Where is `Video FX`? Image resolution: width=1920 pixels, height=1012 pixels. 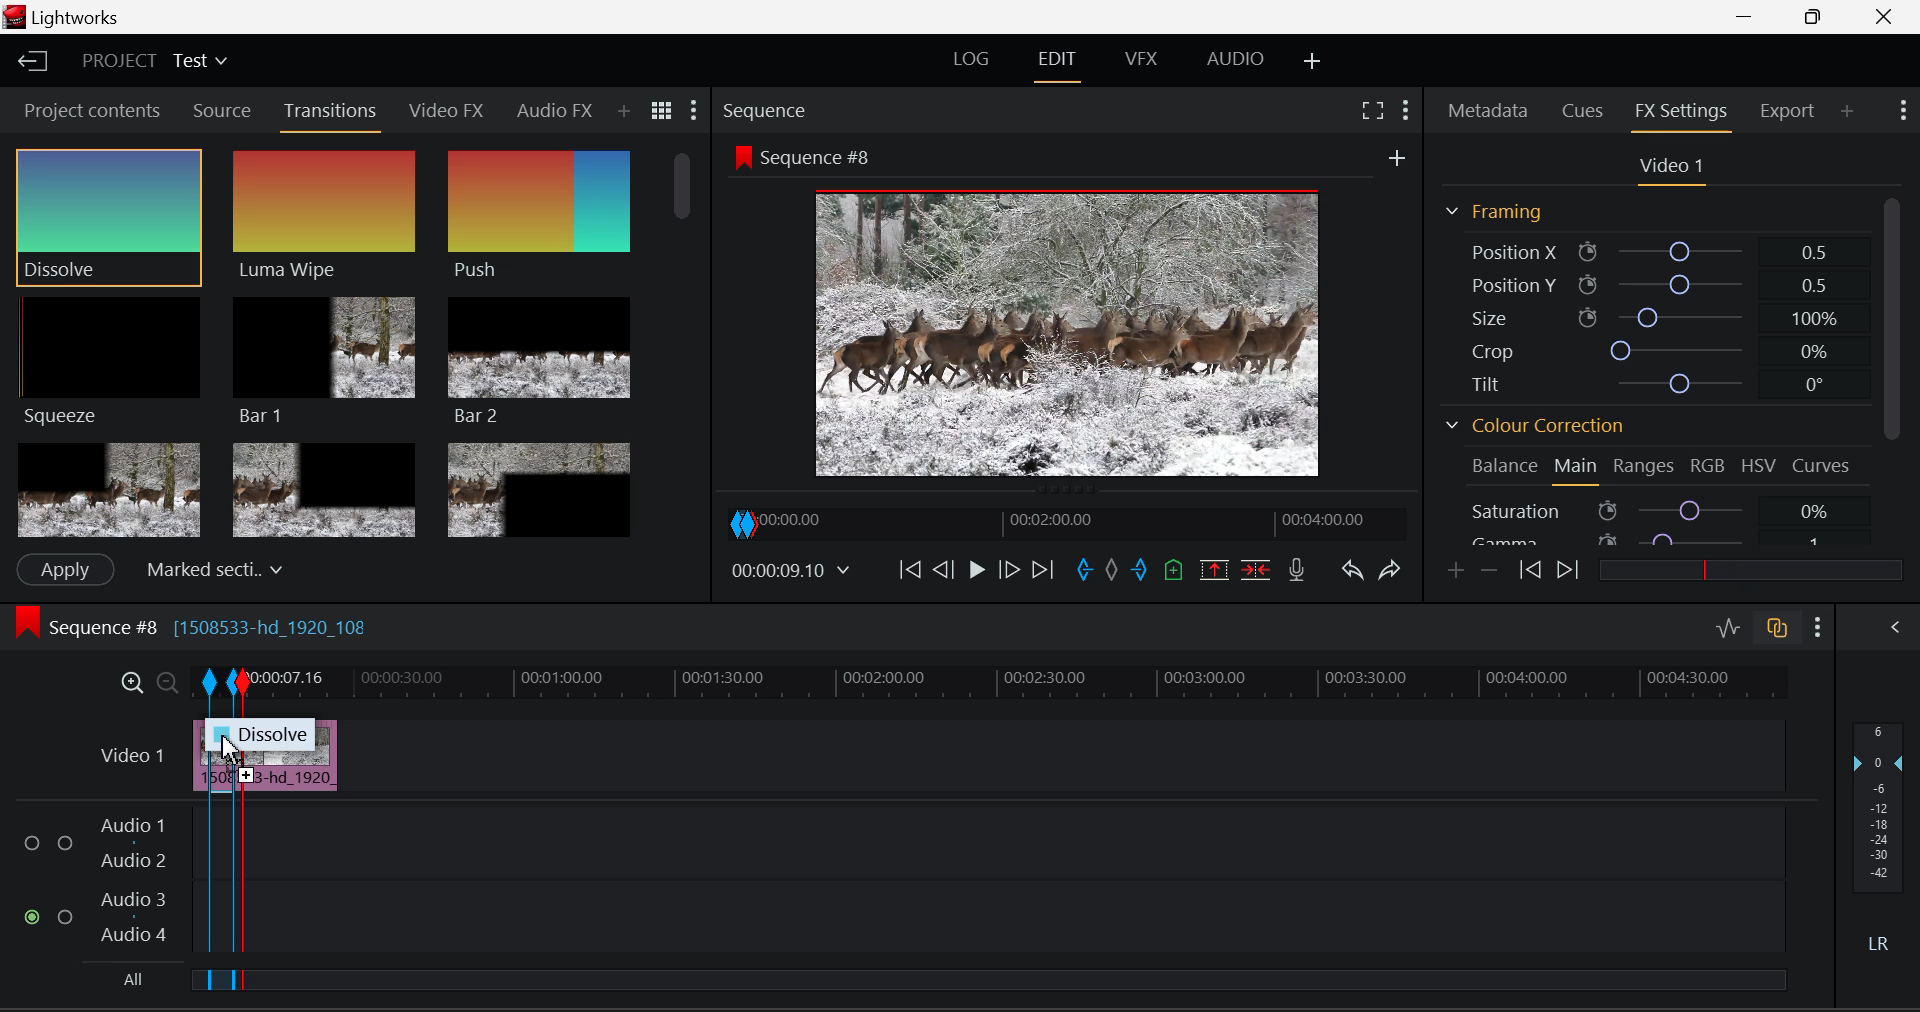 Video FX is located at coordinates (448, 113).